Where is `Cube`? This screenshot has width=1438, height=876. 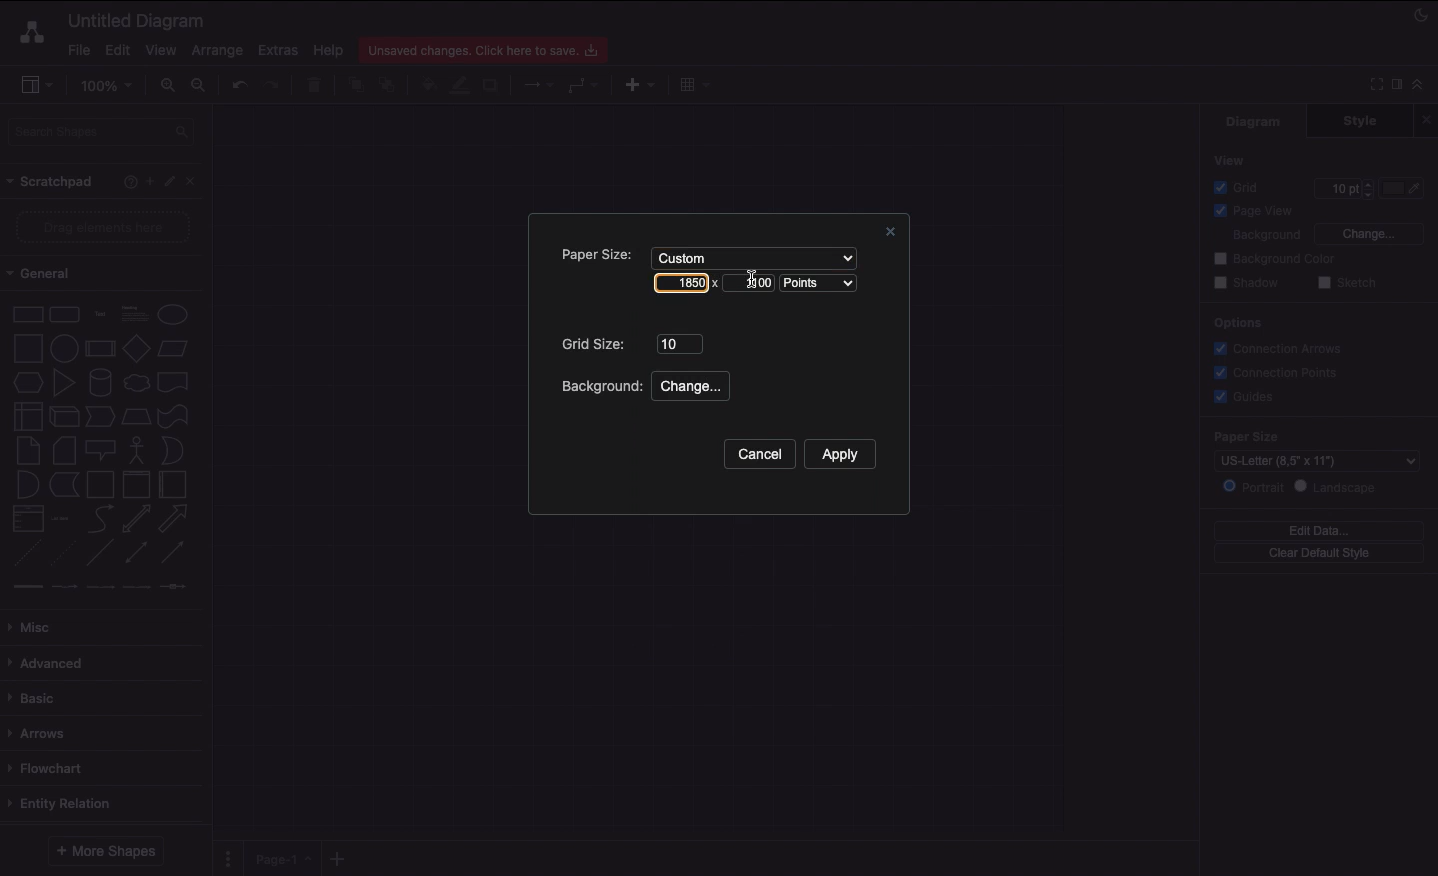
Cube is located at coordinates (64, 417).